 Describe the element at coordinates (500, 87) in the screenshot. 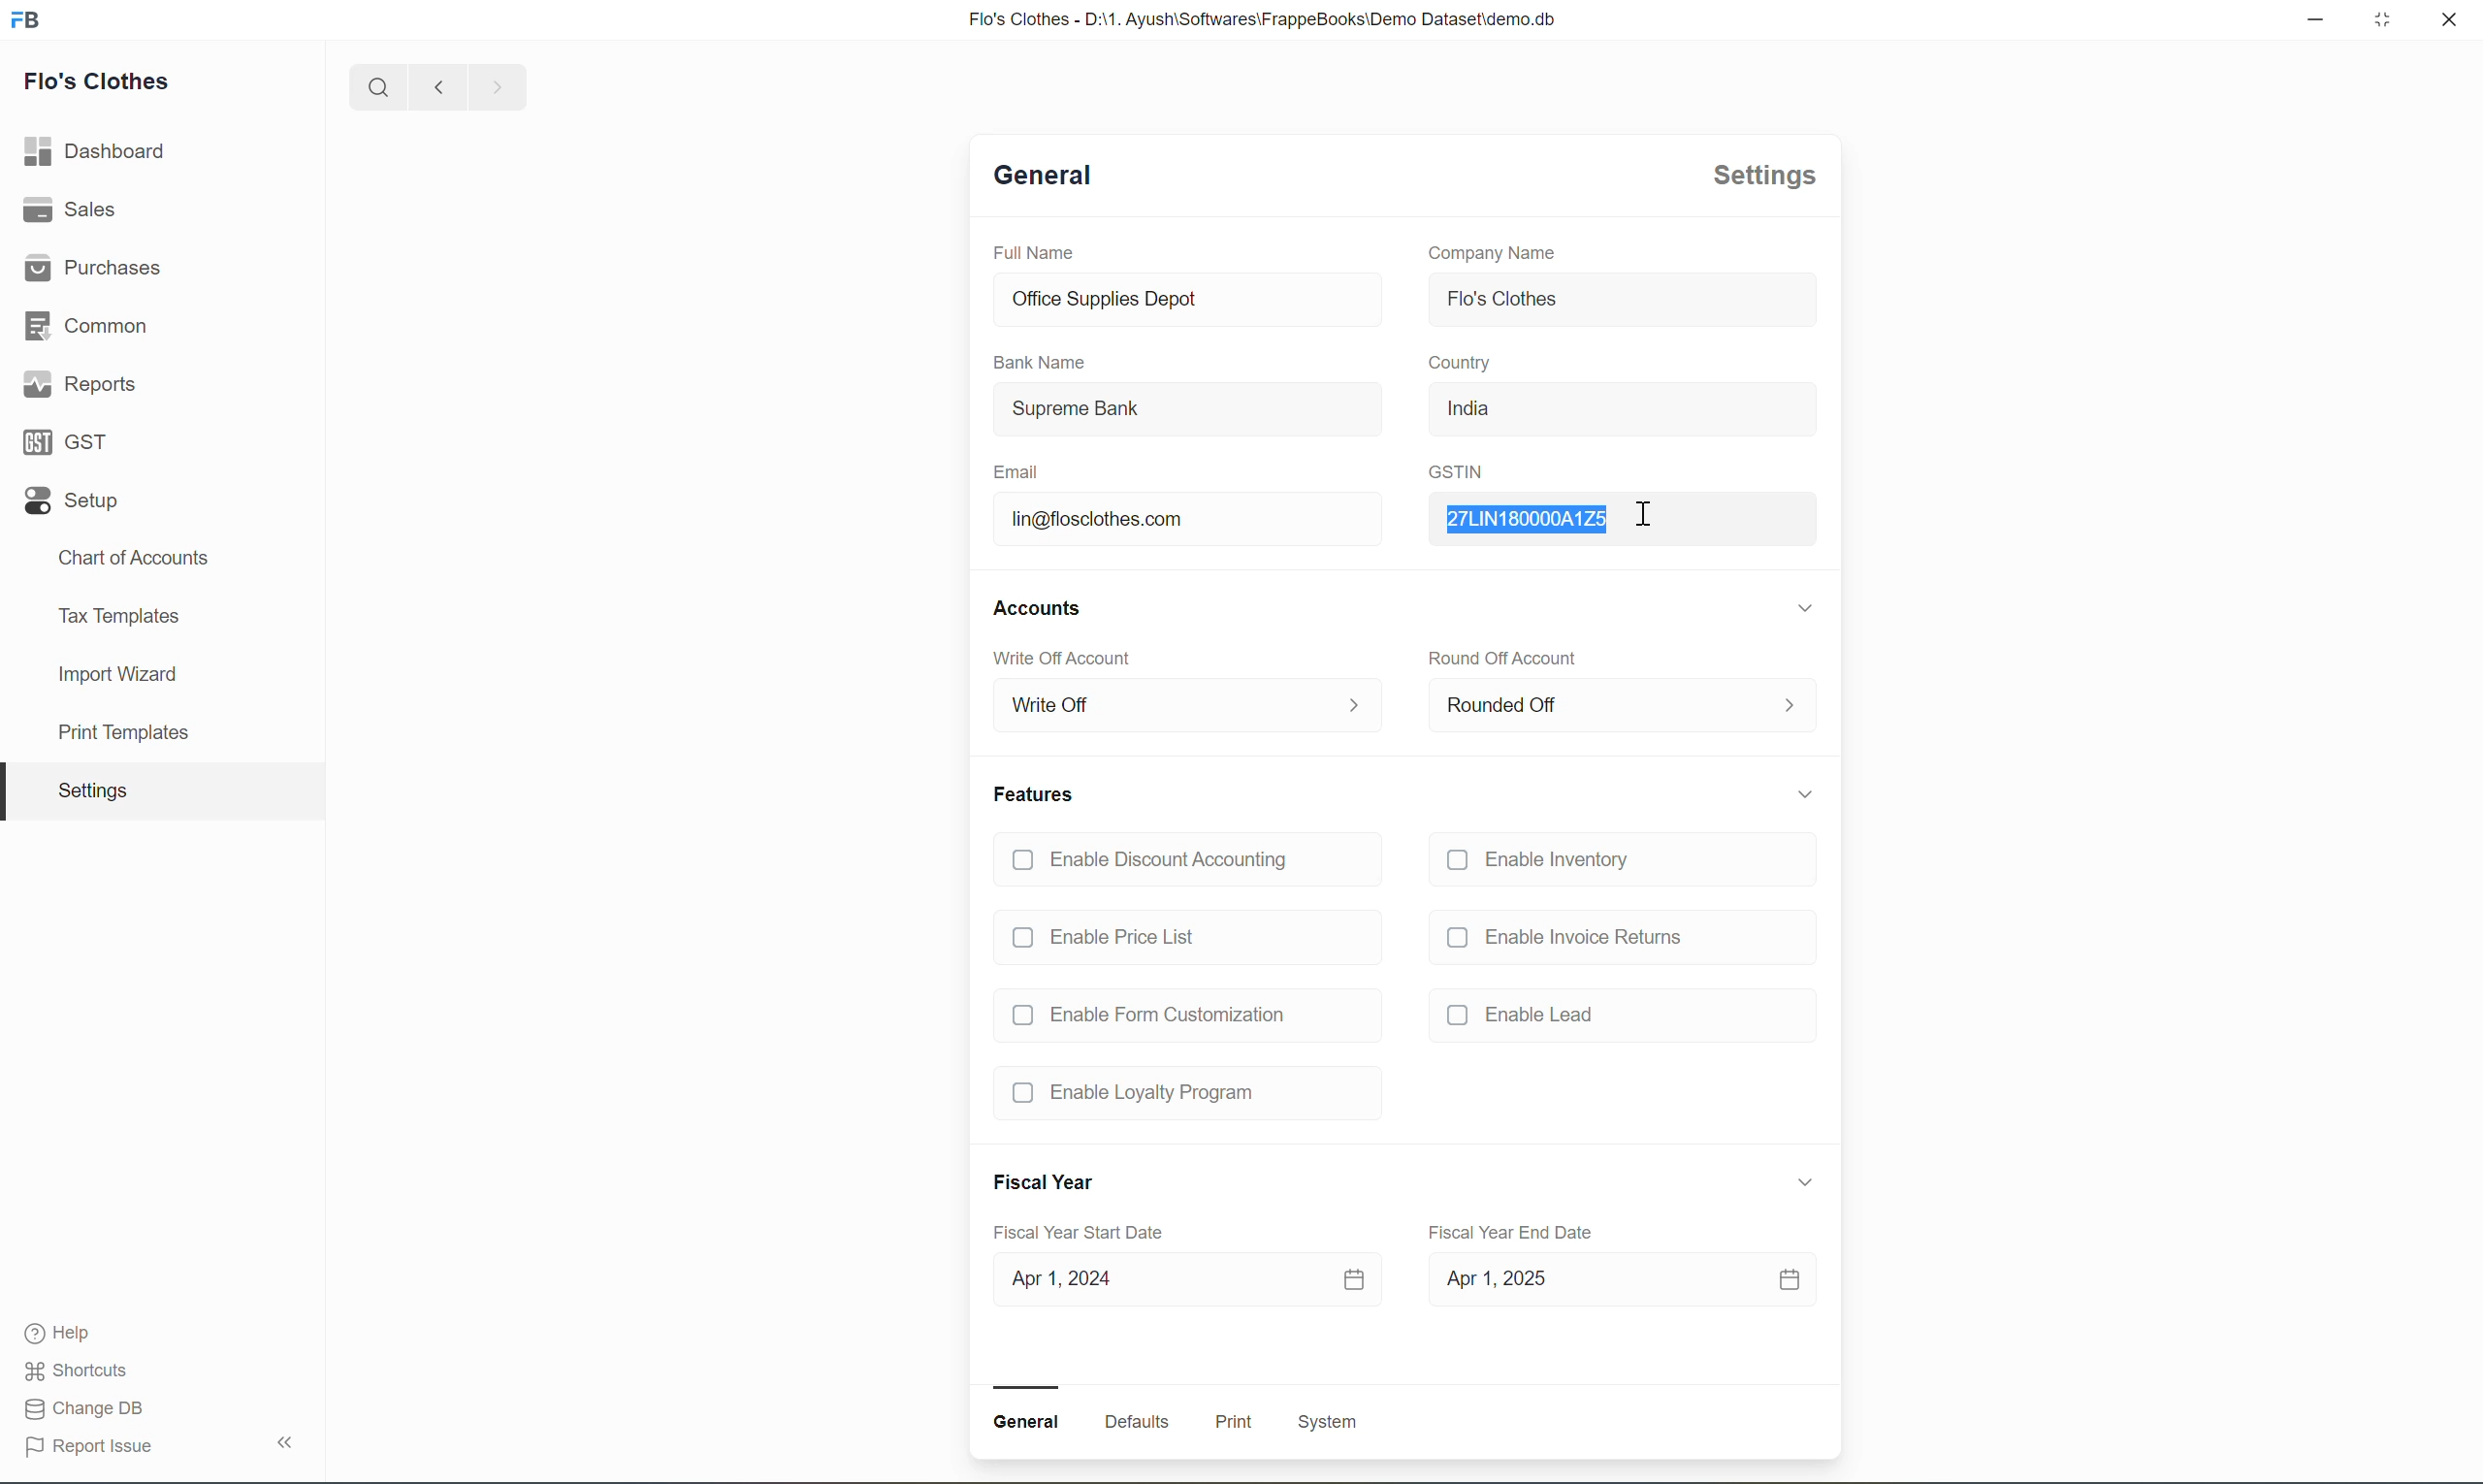

I see `forward` at that location.